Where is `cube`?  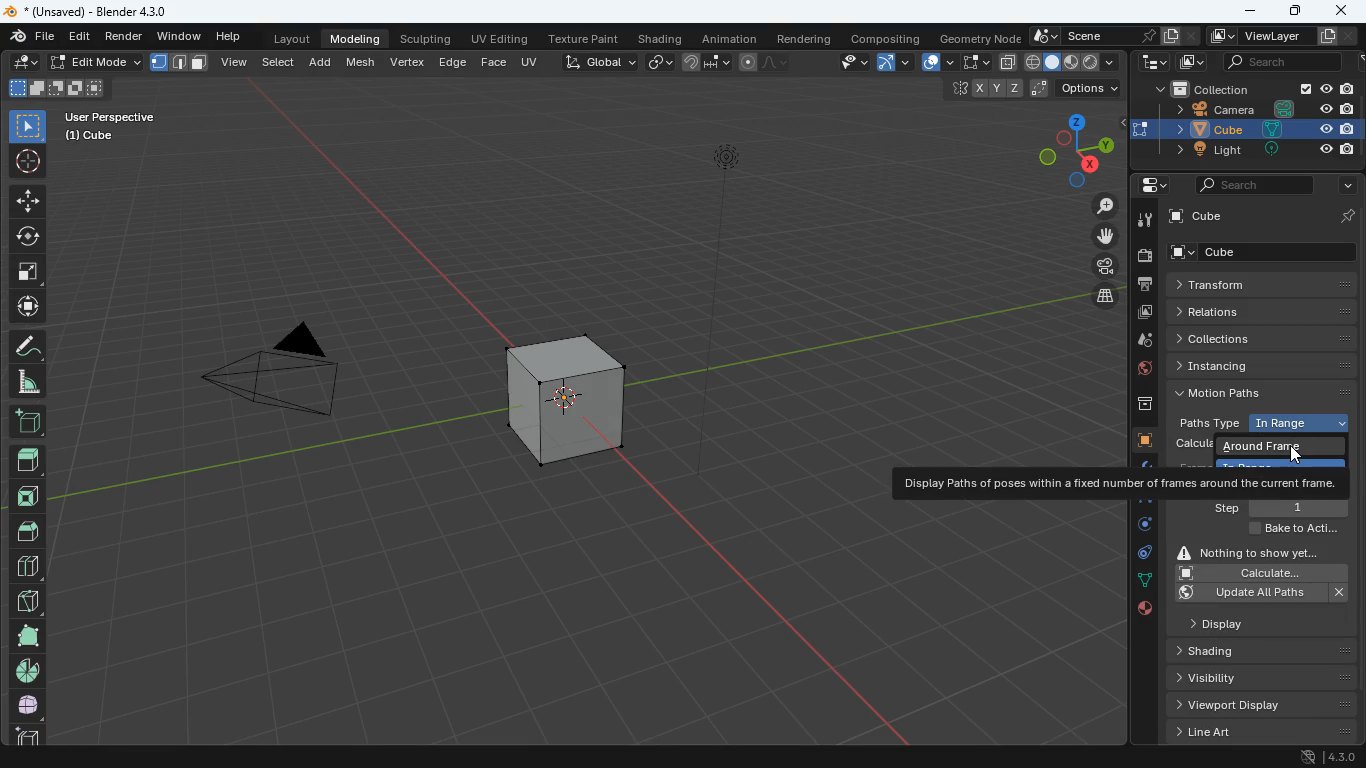 cube is located at coordinates (1260, 128).